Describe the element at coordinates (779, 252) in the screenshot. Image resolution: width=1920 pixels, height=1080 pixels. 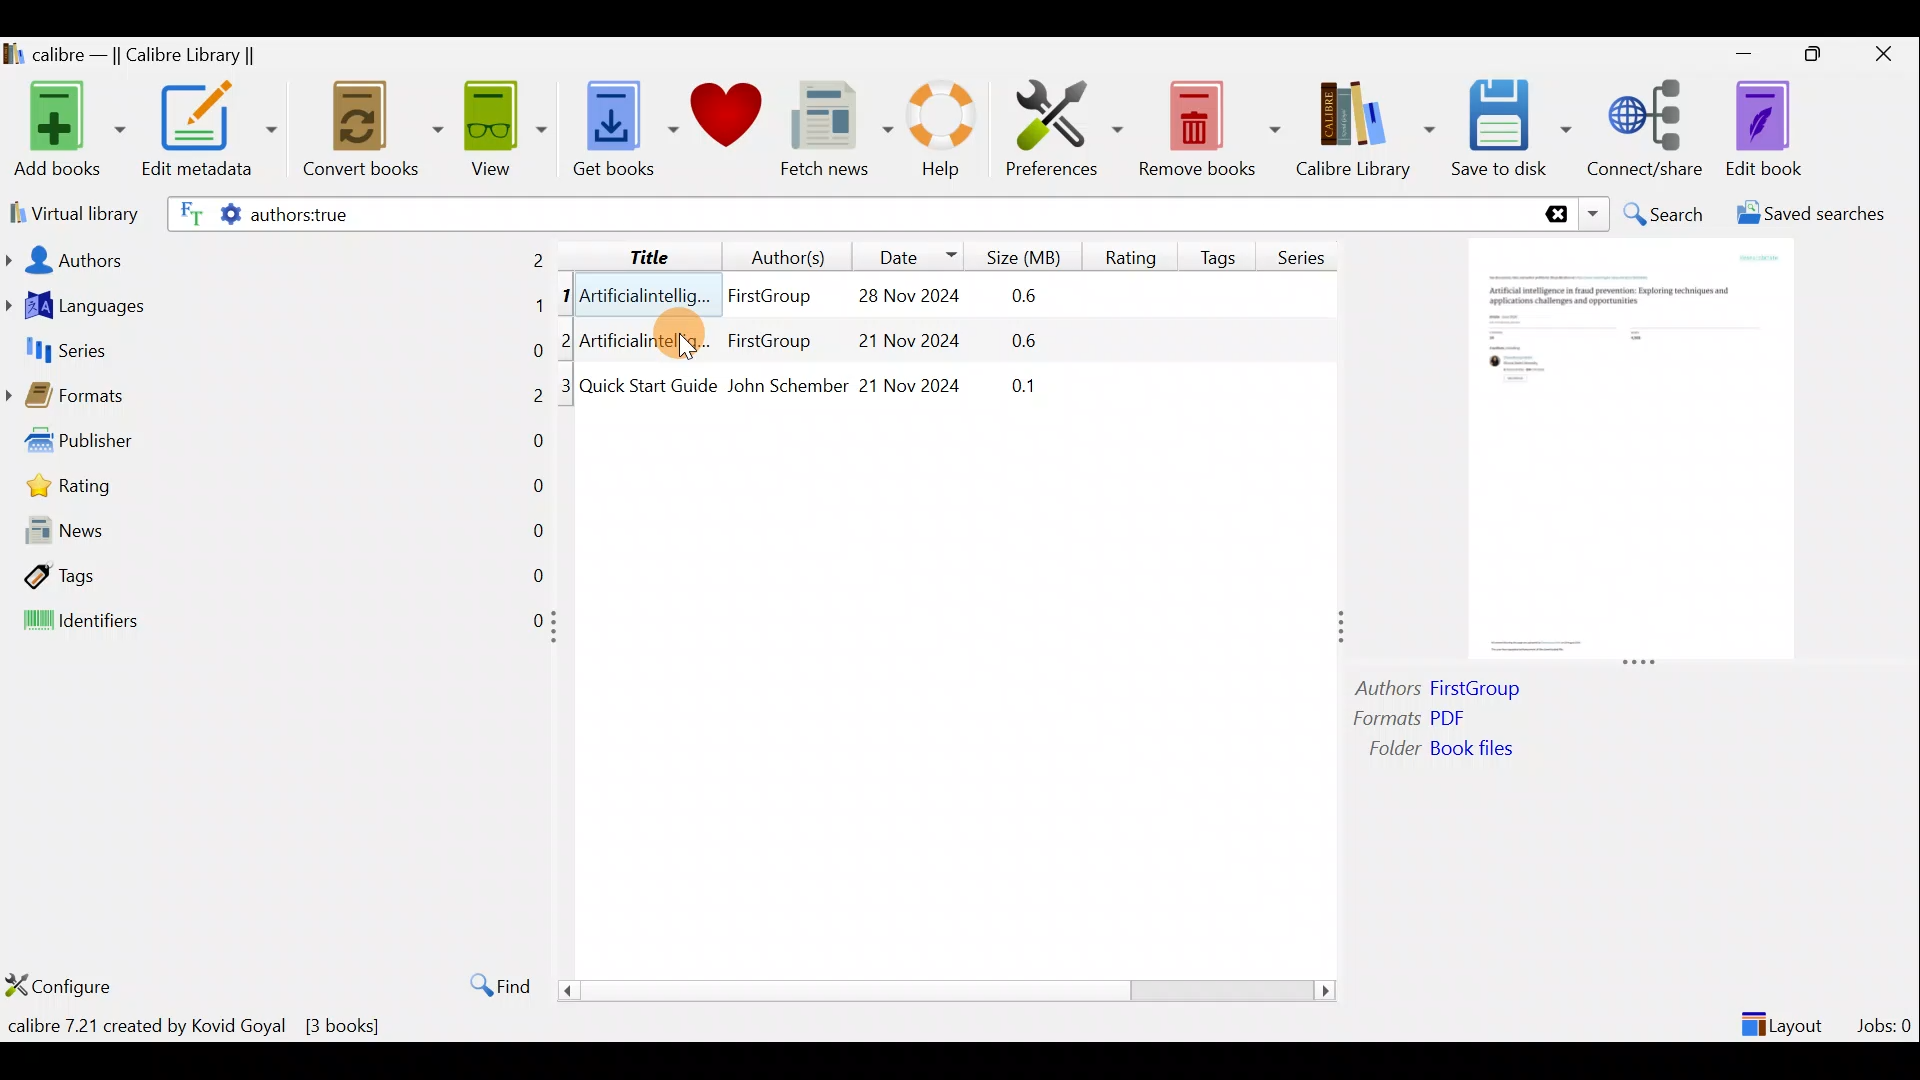
I see `Author(s)` at that location.